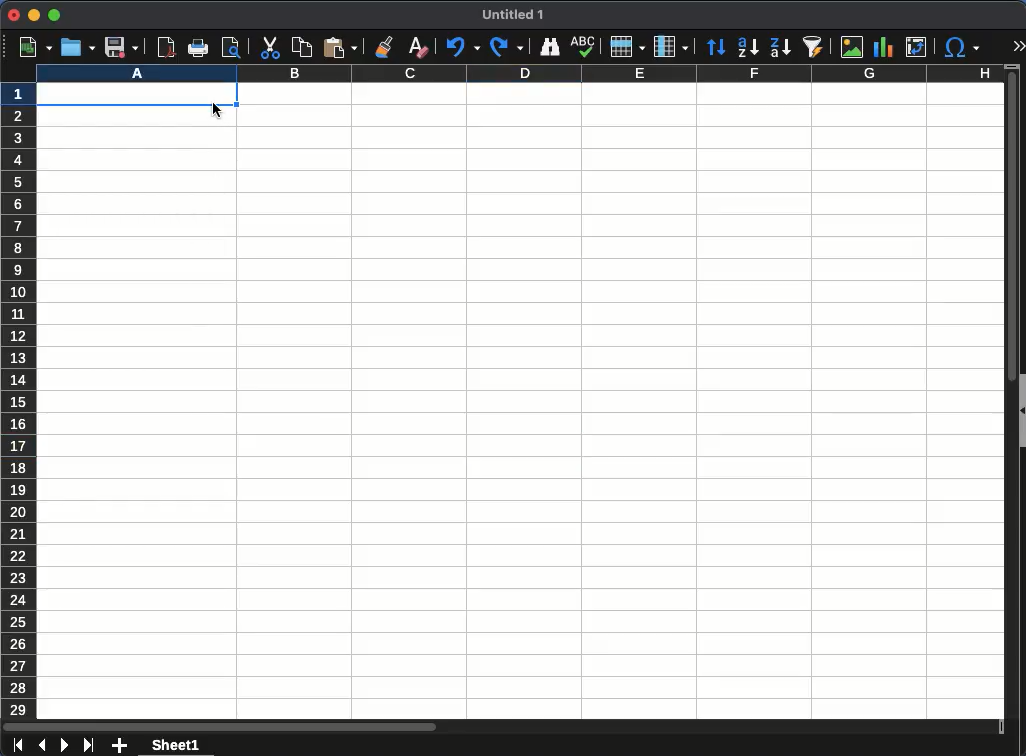 The image size is (1026, 756). Describe the element at coordinates (850, 46) in the screenshot. I see `image` at that location.